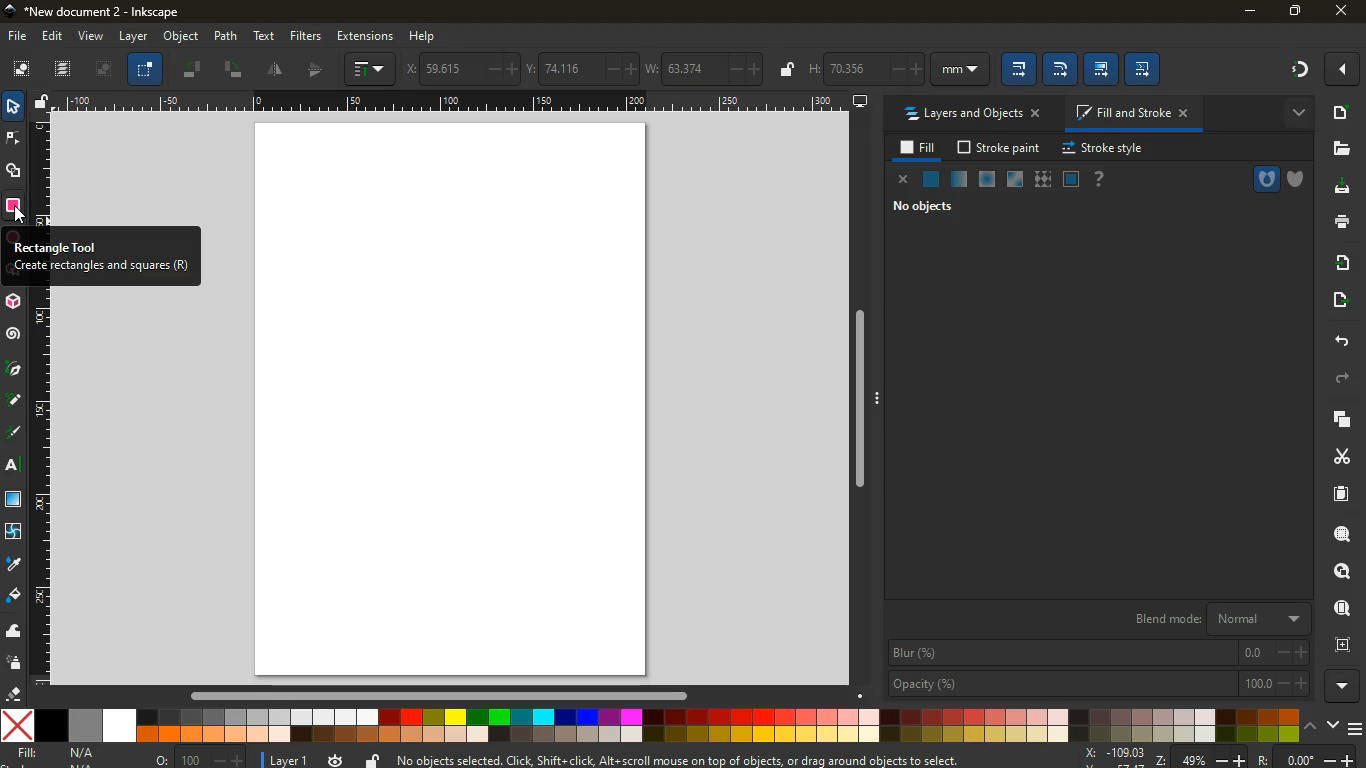  Describe the element at coordinates (17, 434) in the screenshot. I see `highlight` at that location.